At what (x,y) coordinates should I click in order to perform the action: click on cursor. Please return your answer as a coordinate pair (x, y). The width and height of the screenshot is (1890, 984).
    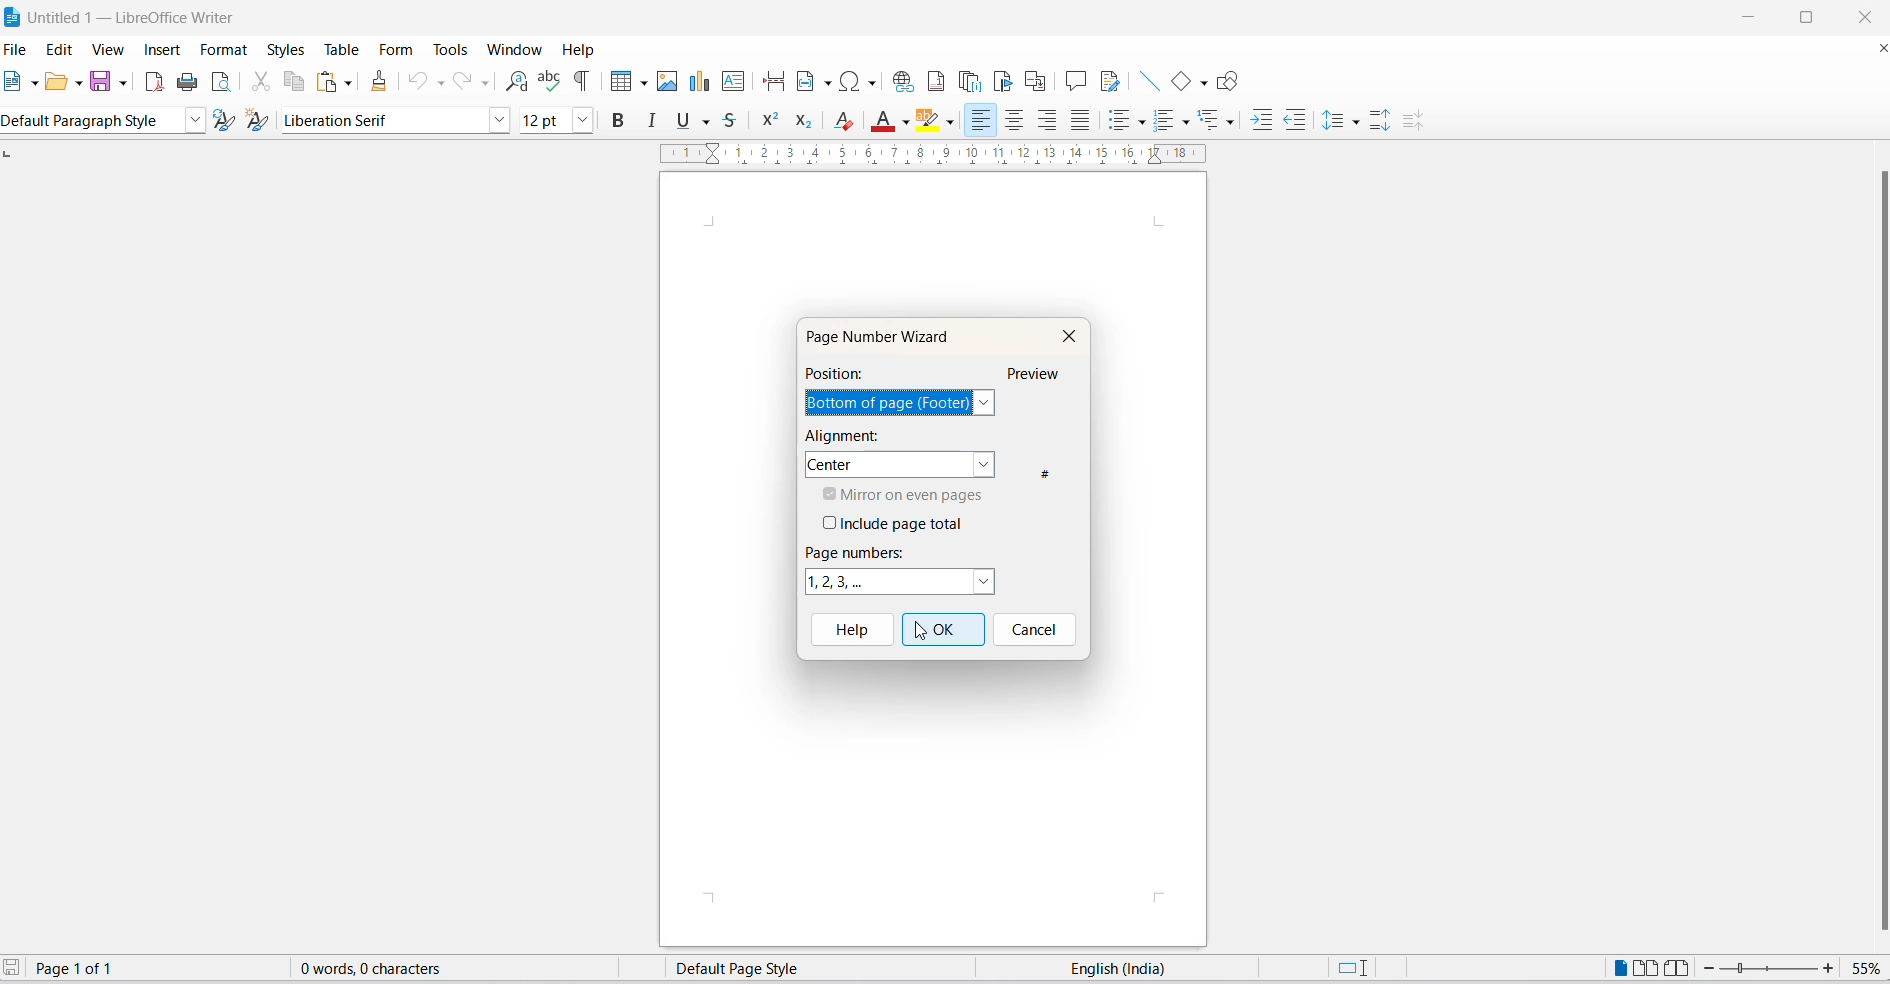
    Looking at the image, I should click on (920, 635).